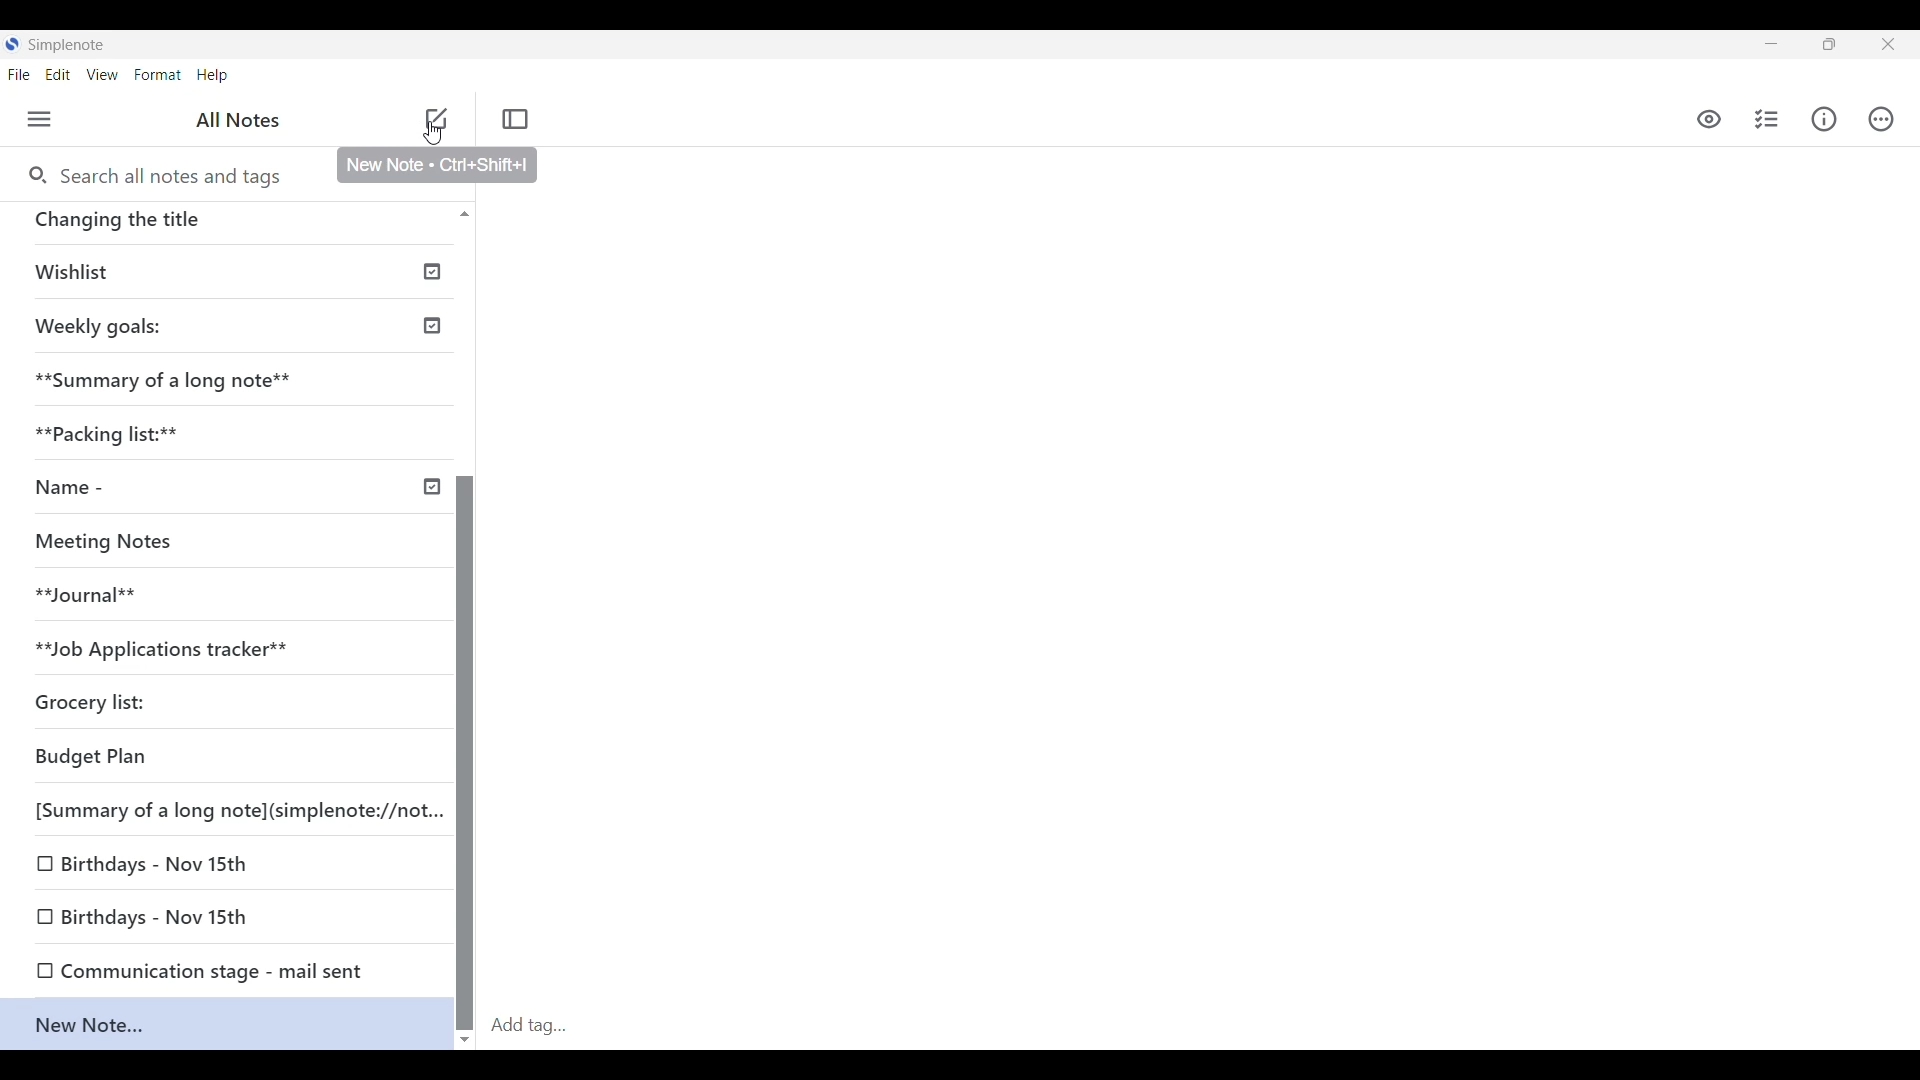 This screenshot has width=1920, height=1080. Describe the element at coordinates (179, 177) in the screenshot. I see `Search notes and tags` at that location.